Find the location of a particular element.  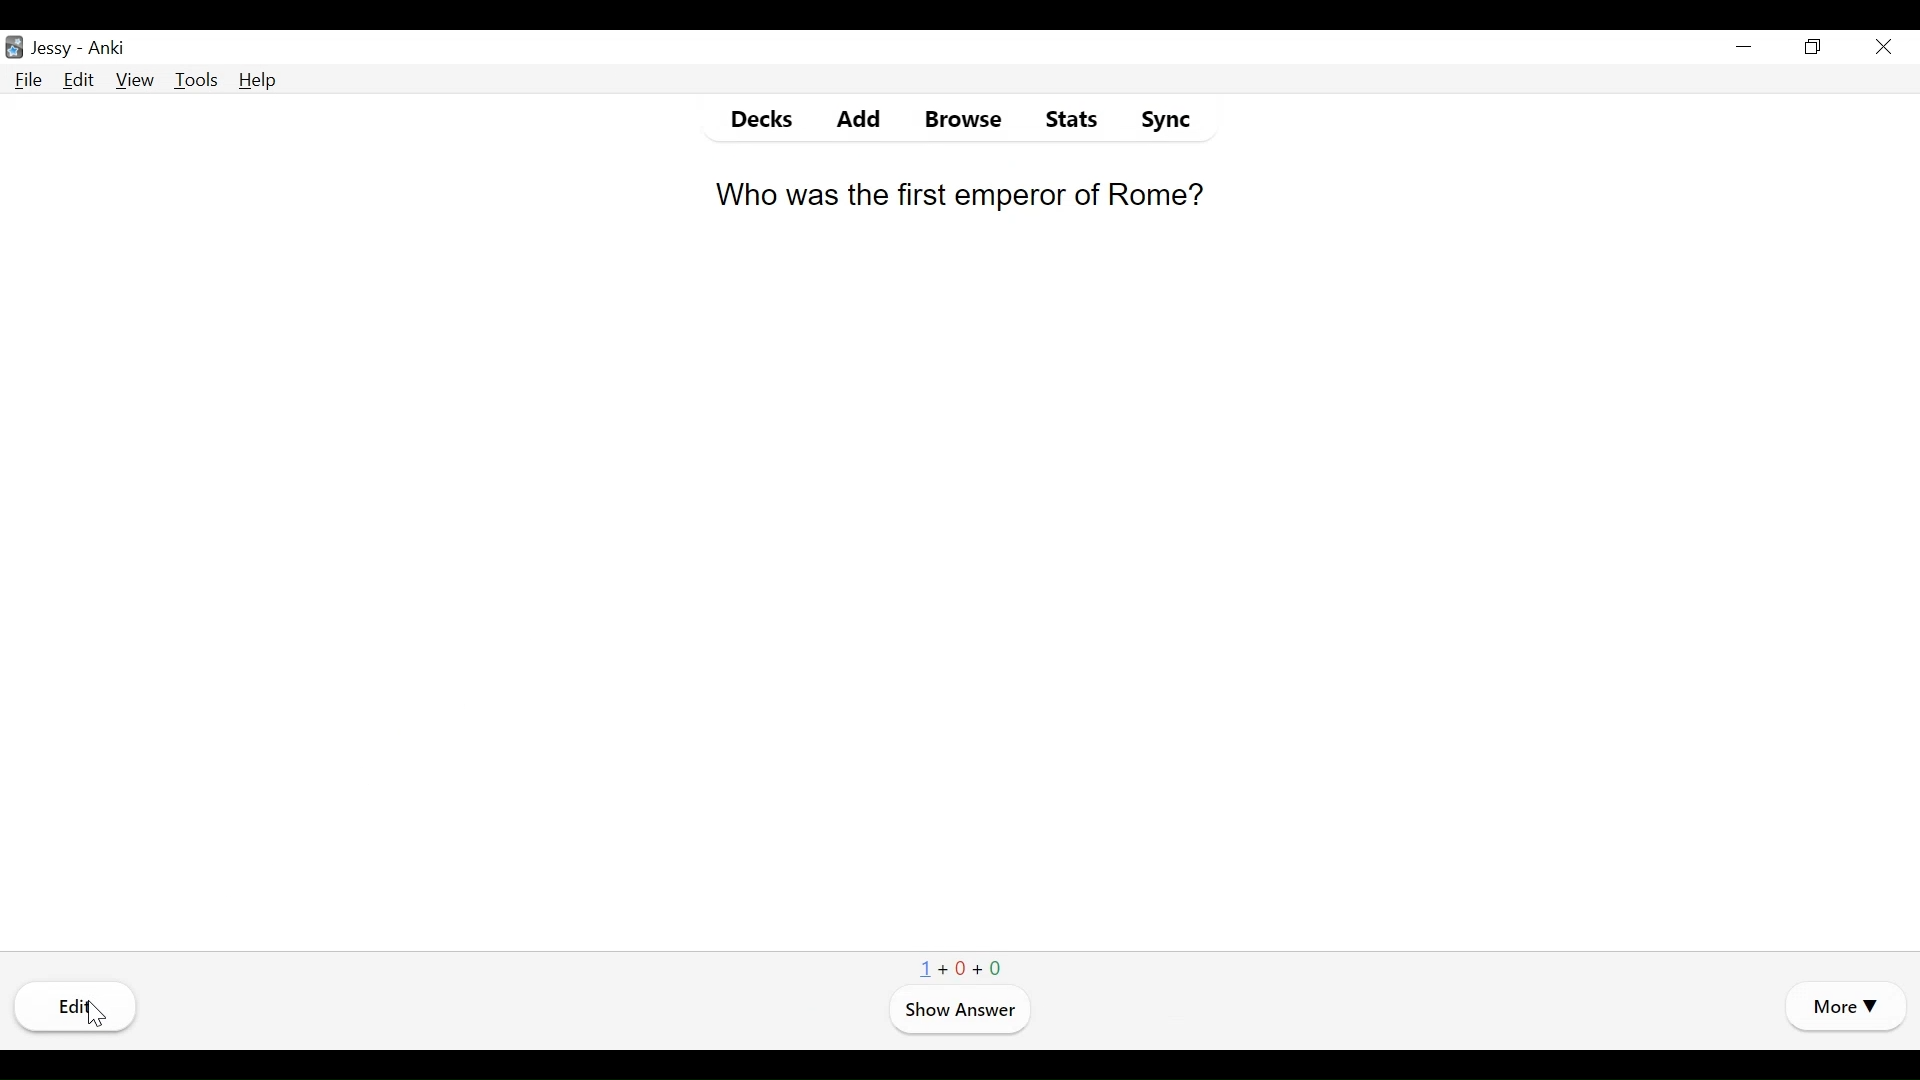

Restore is located at coordinates (1814, 48).